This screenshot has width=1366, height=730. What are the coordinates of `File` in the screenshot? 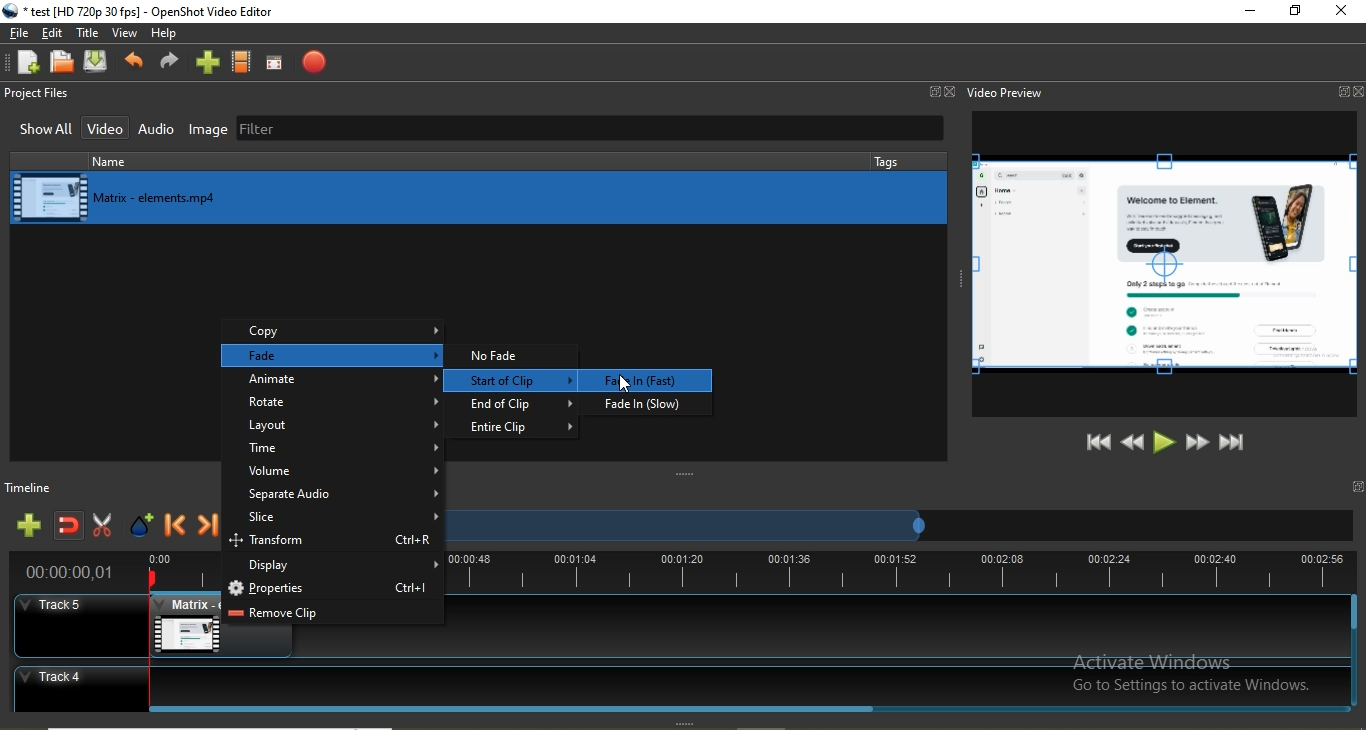 It's located at (17, 34).